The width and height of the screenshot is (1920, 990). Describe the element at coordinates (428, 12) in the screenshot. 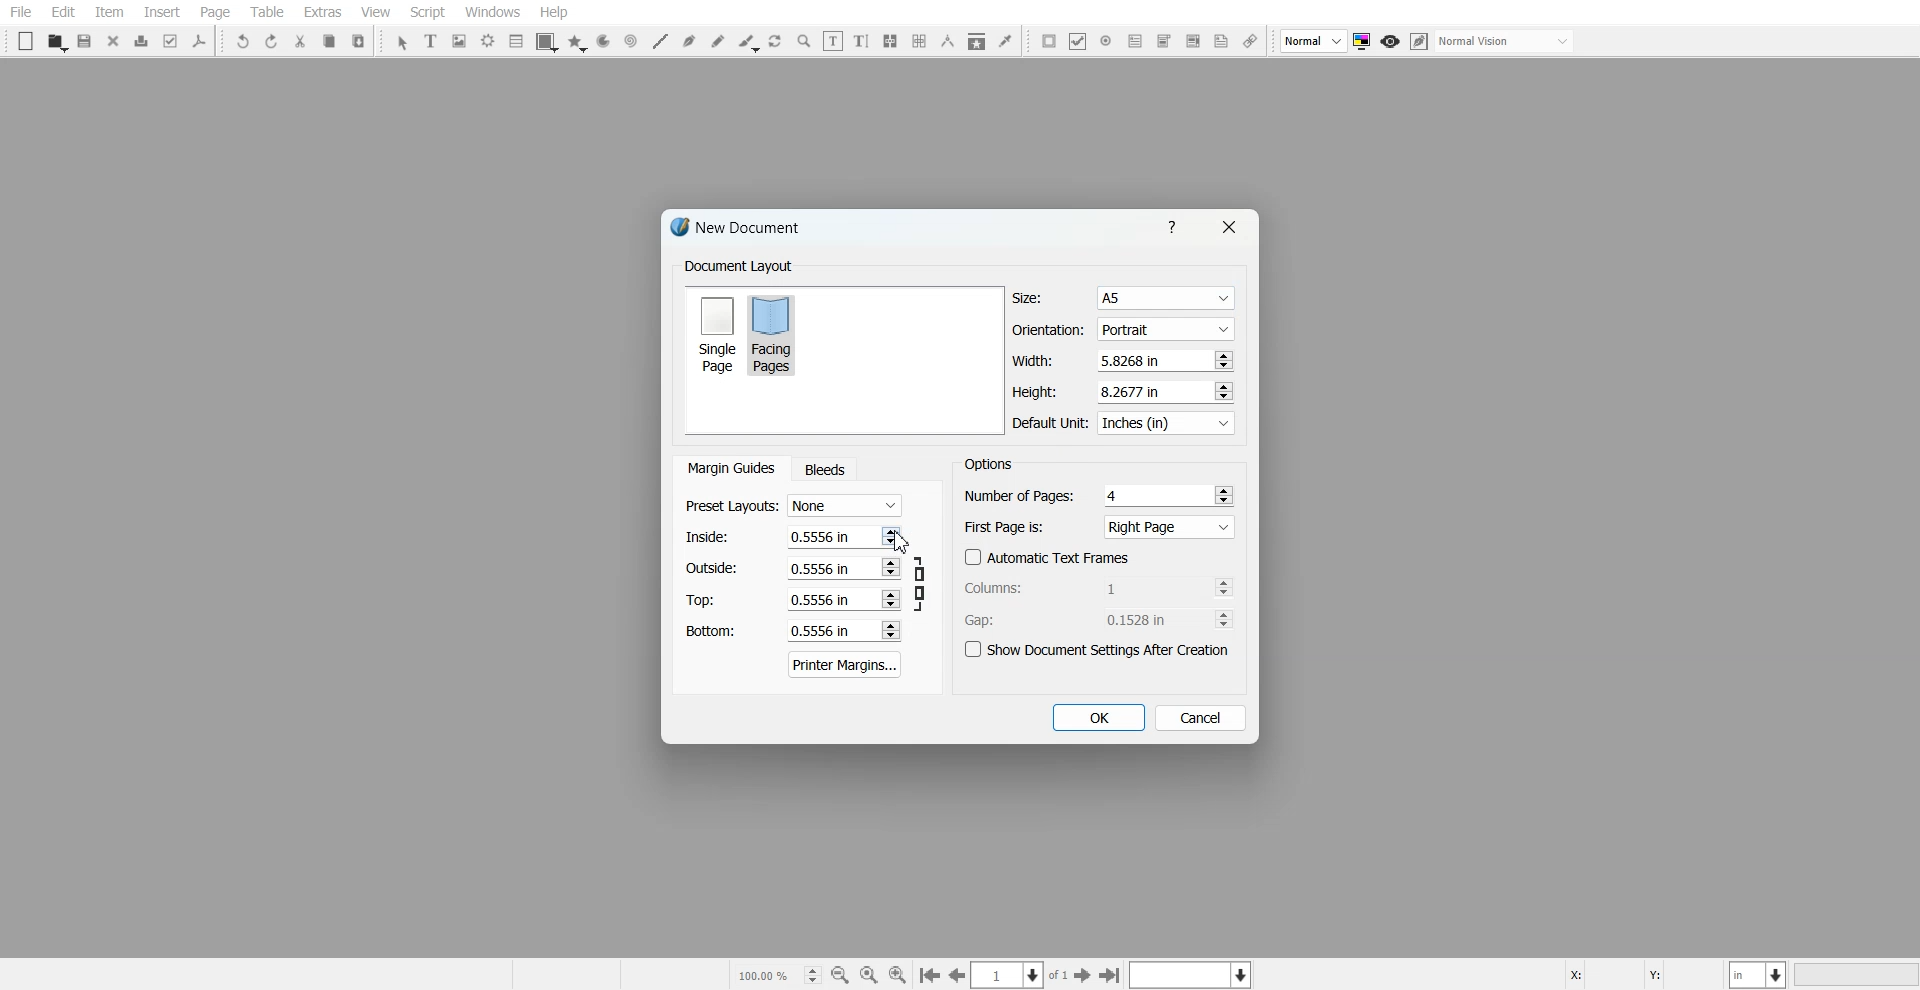

I see `Script` at that location.